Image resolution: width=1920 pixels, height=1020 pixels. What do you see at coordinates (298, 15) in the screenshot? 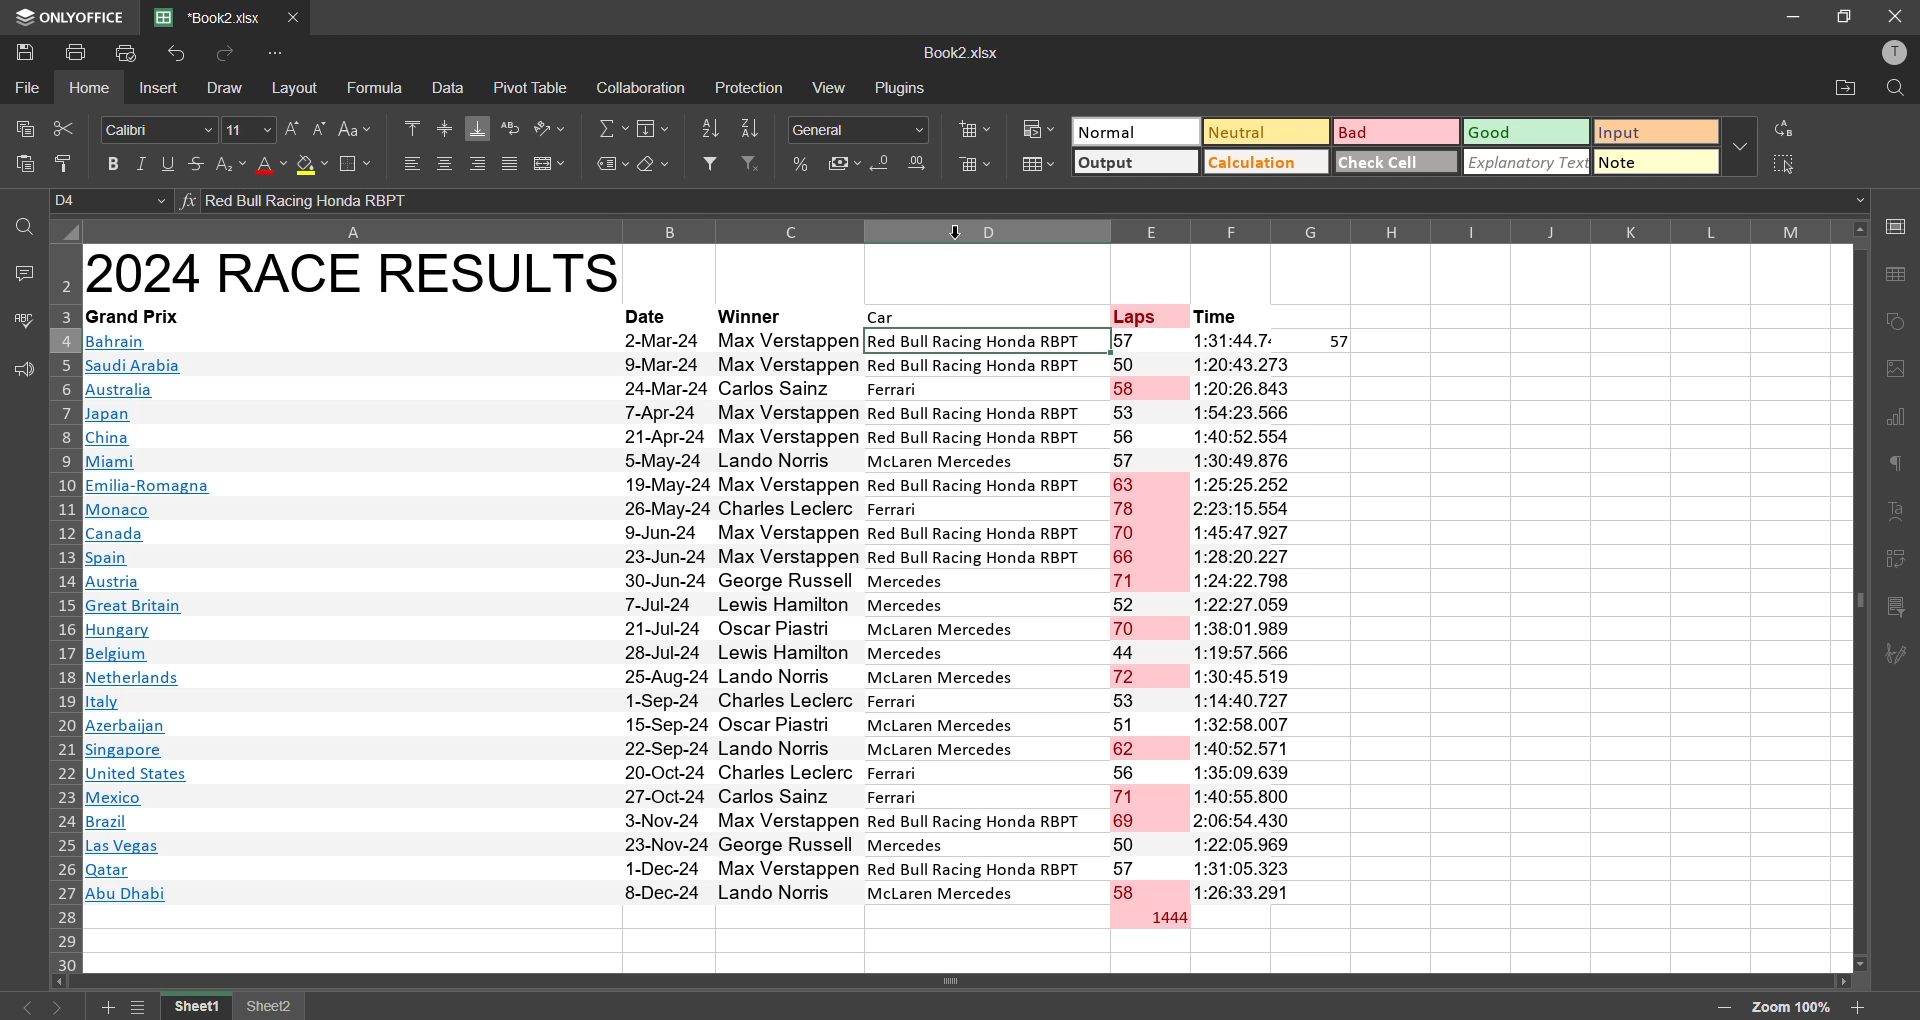
I see `close tab` at bounding box center [298, 15].